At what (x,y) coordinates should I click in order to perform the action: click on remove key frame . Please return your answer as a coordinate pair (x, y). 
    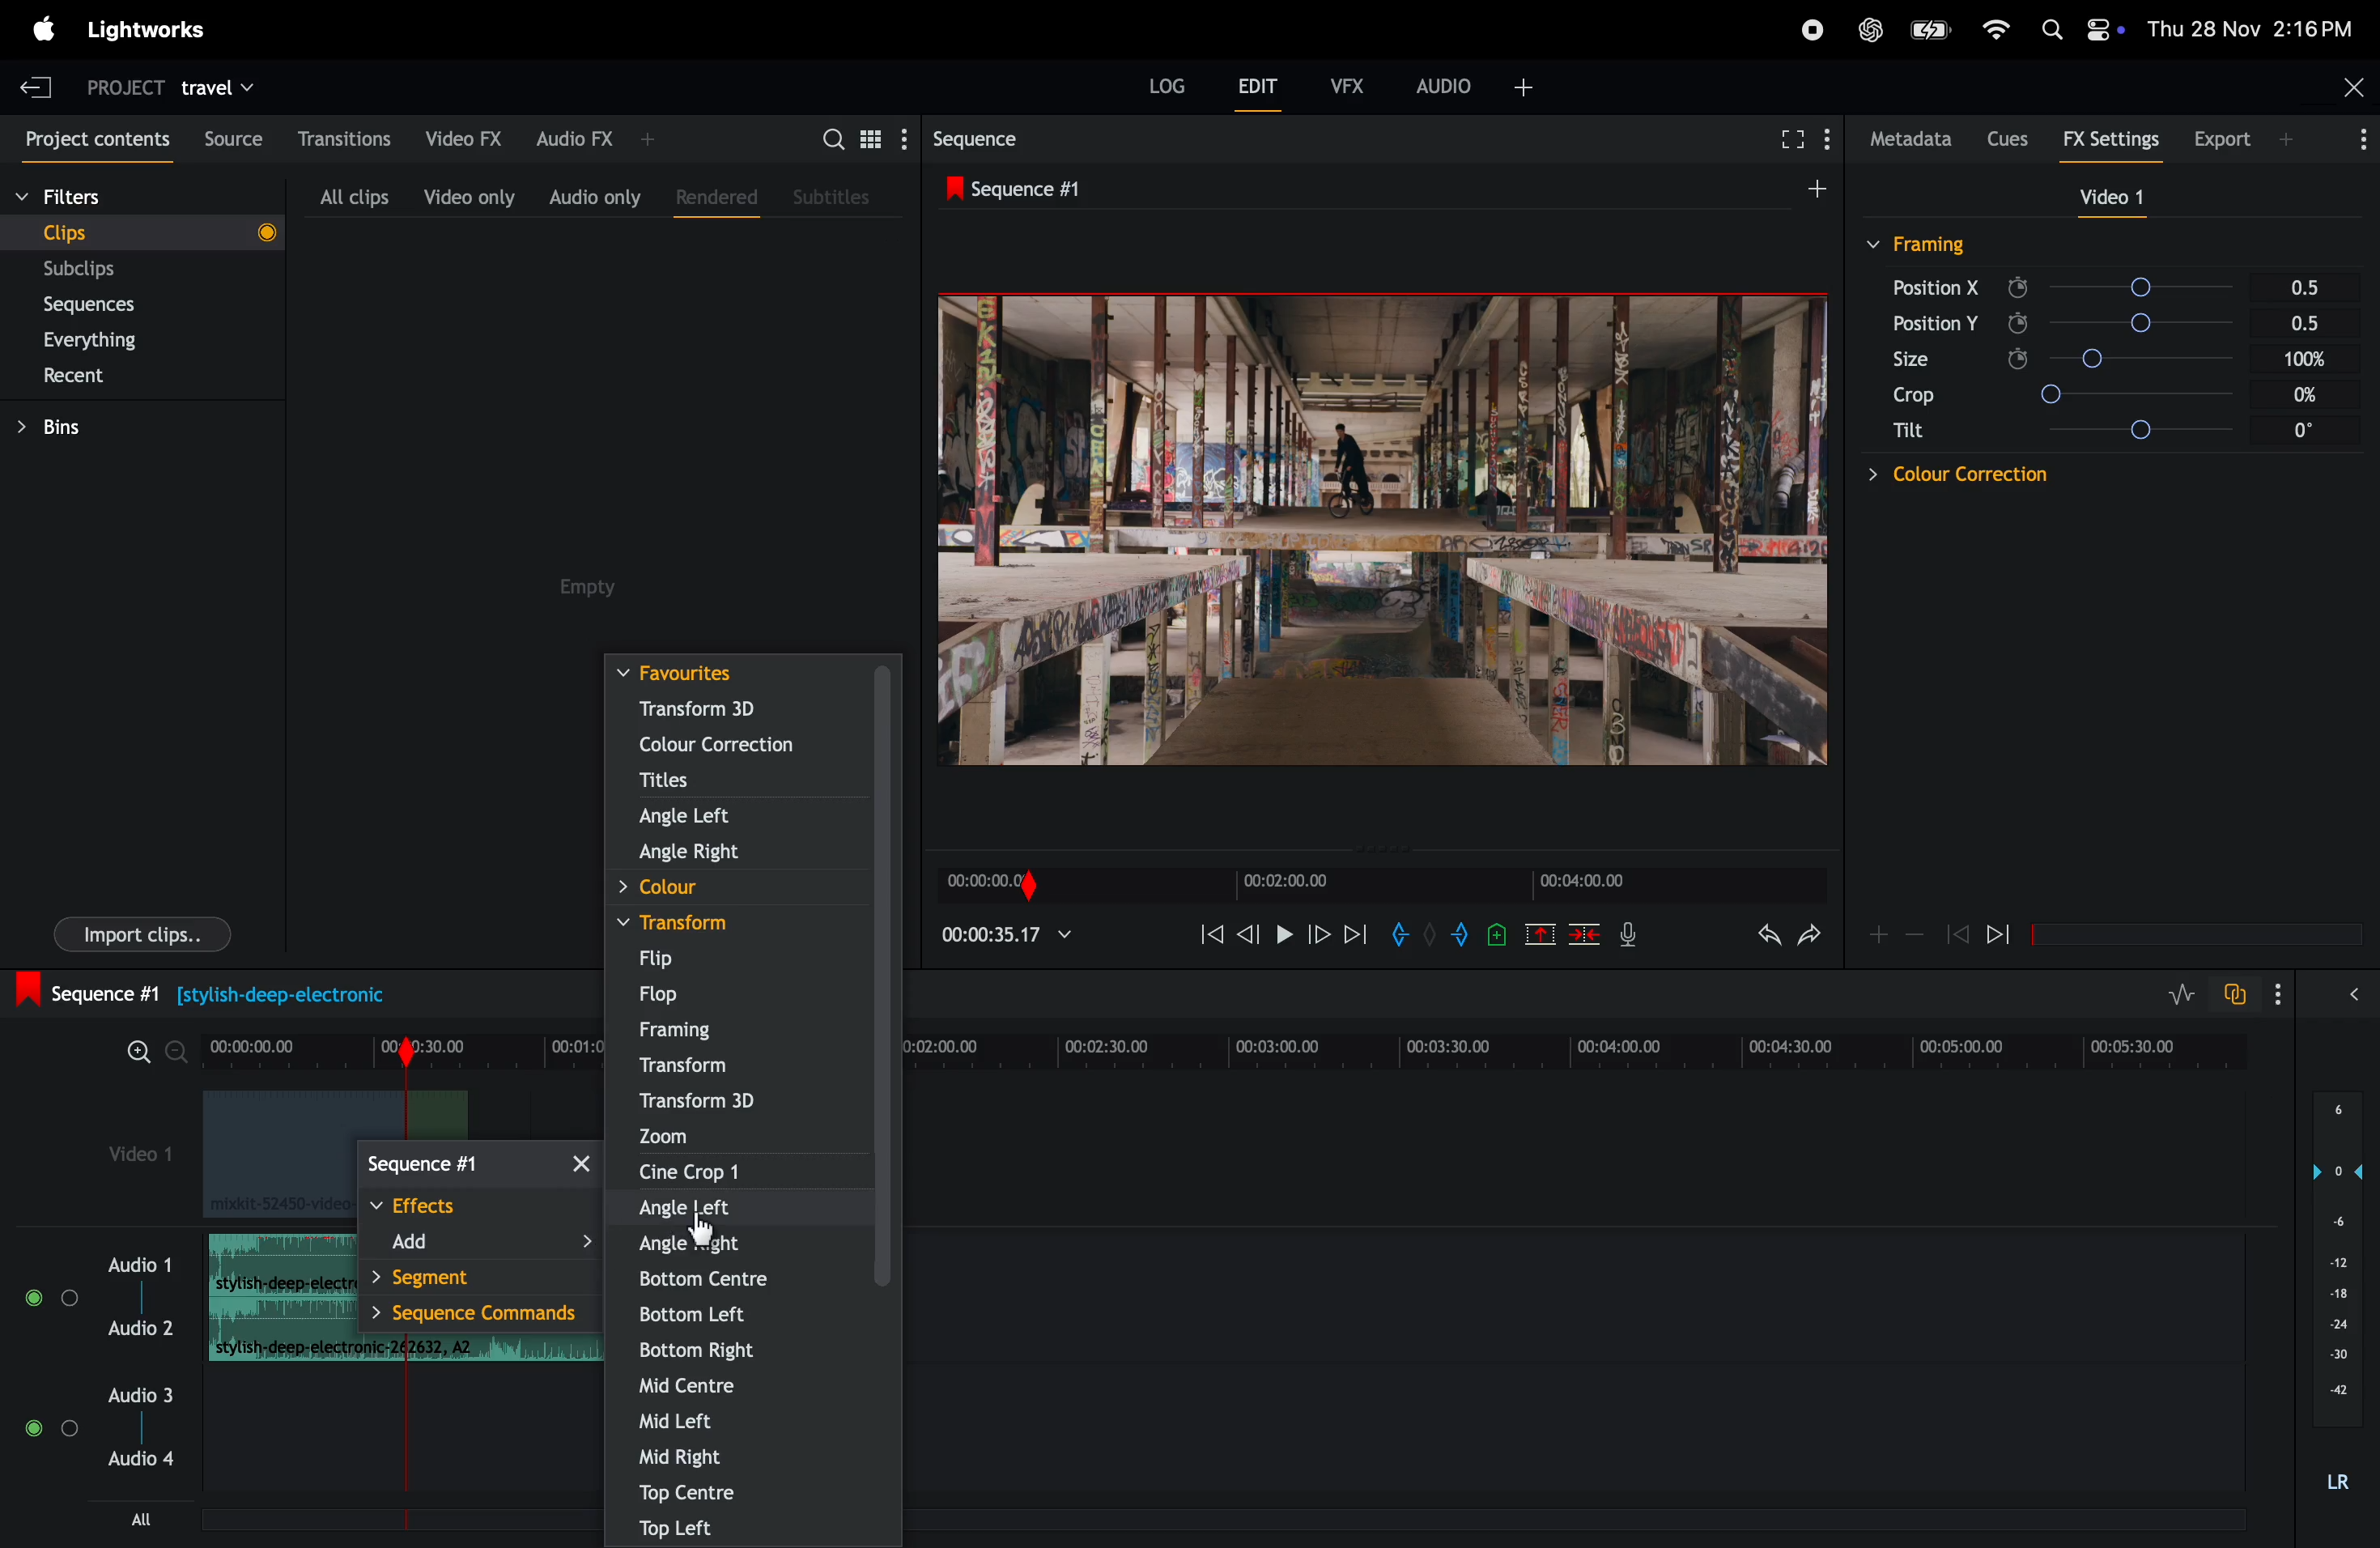
    Looking at the image, I should click on (1915, 934).